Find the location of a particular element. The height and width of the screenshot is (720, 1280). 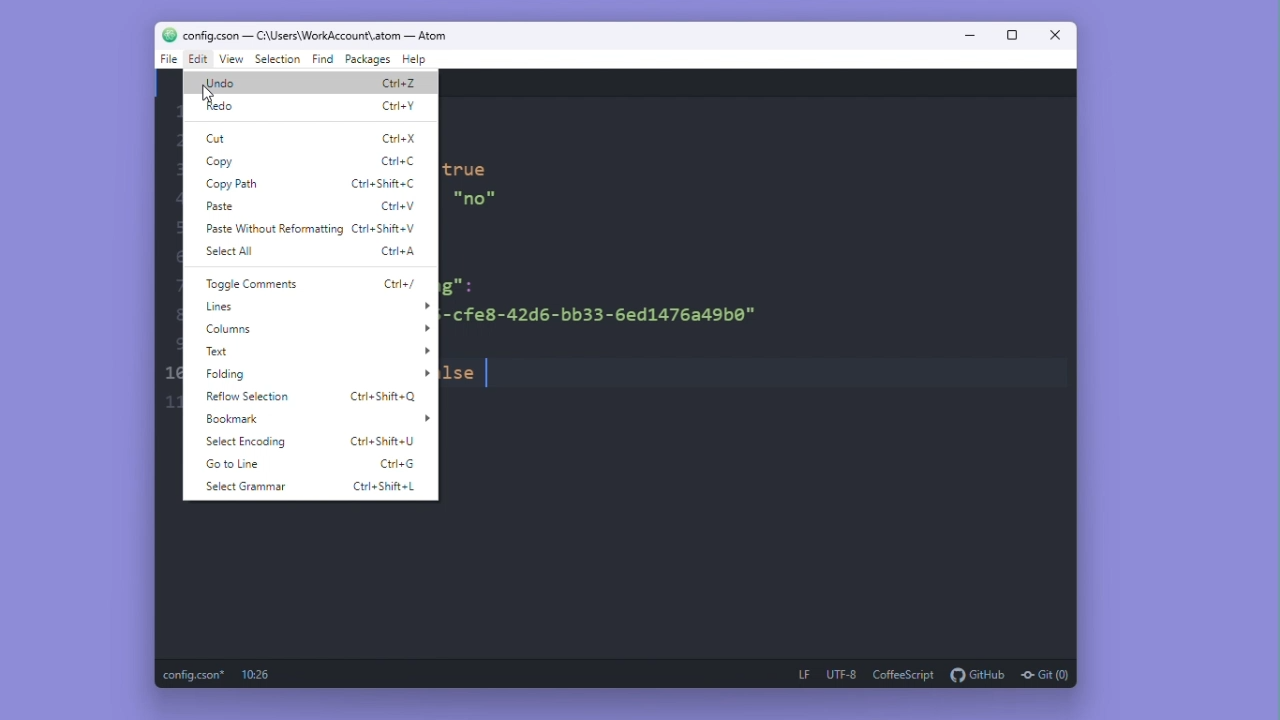

ctrl+shift+g is located at coordinates (396, 464).